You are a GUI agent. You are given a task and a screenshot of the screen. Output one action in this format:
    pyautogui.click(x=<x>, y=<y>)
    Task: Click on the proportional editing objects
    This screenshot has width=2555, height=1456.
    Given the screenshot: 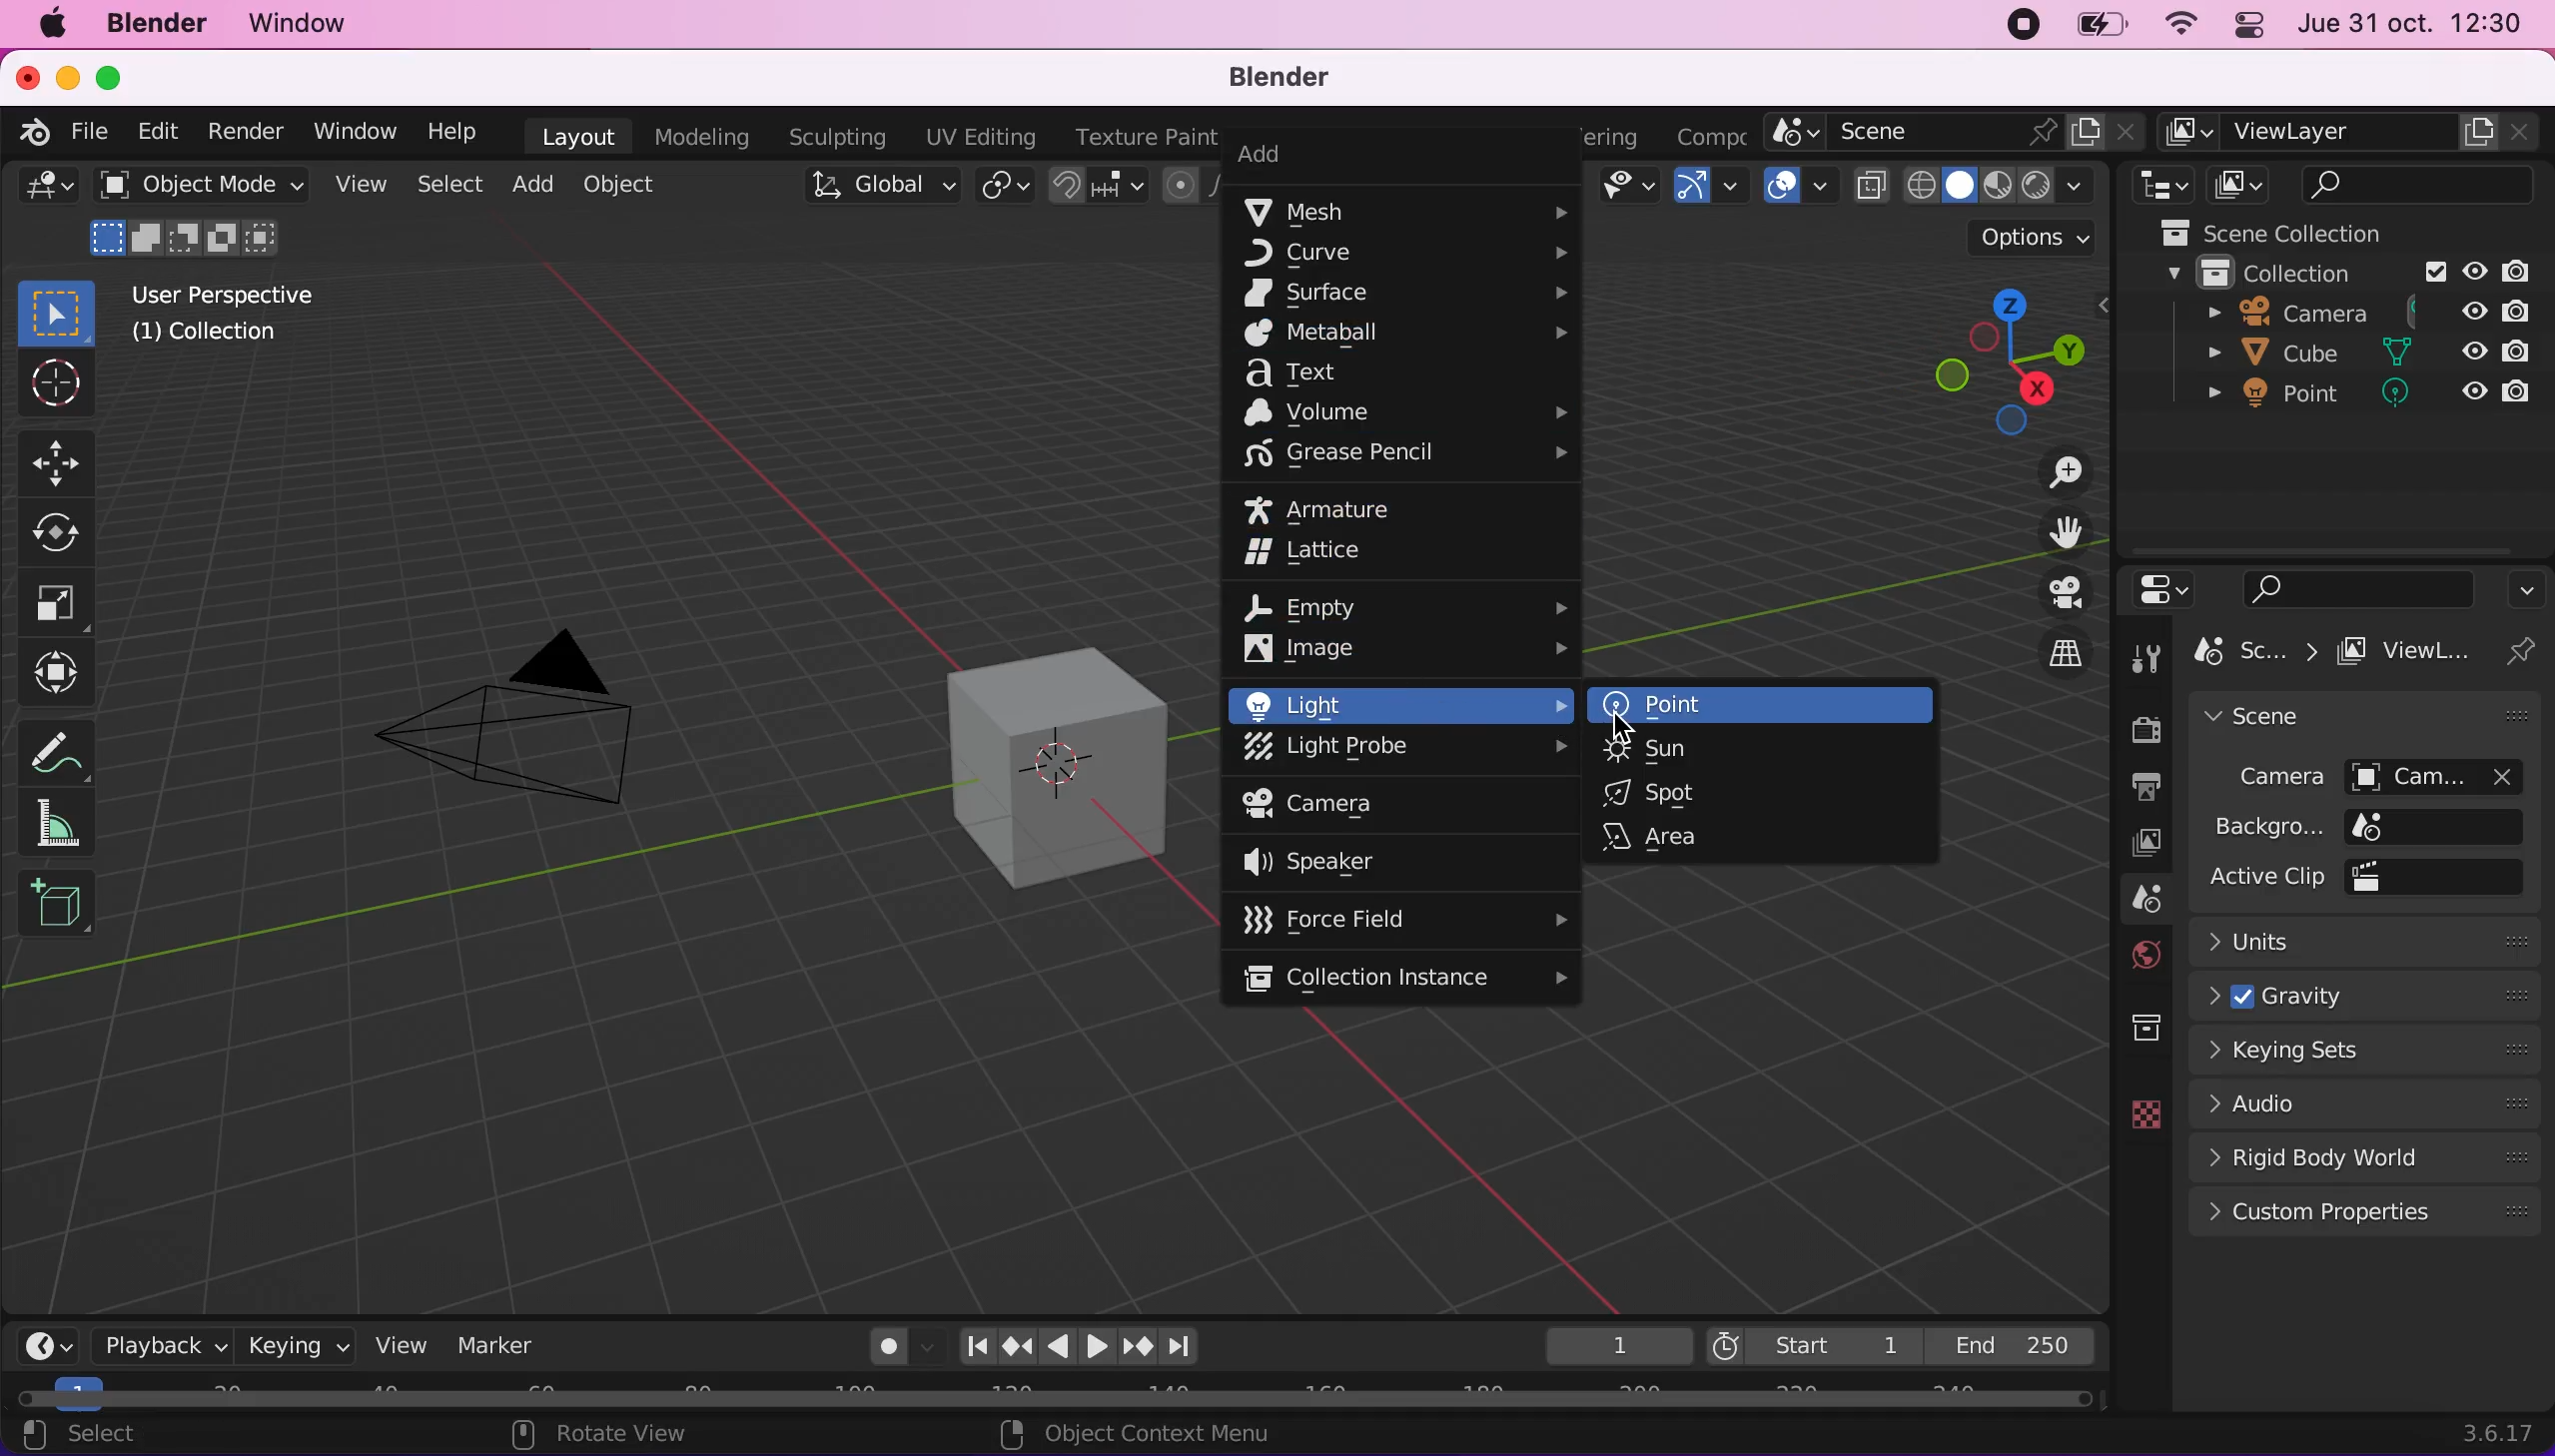 What is the action you would take?
    pyautogui.click(x=1188, y=184)
    